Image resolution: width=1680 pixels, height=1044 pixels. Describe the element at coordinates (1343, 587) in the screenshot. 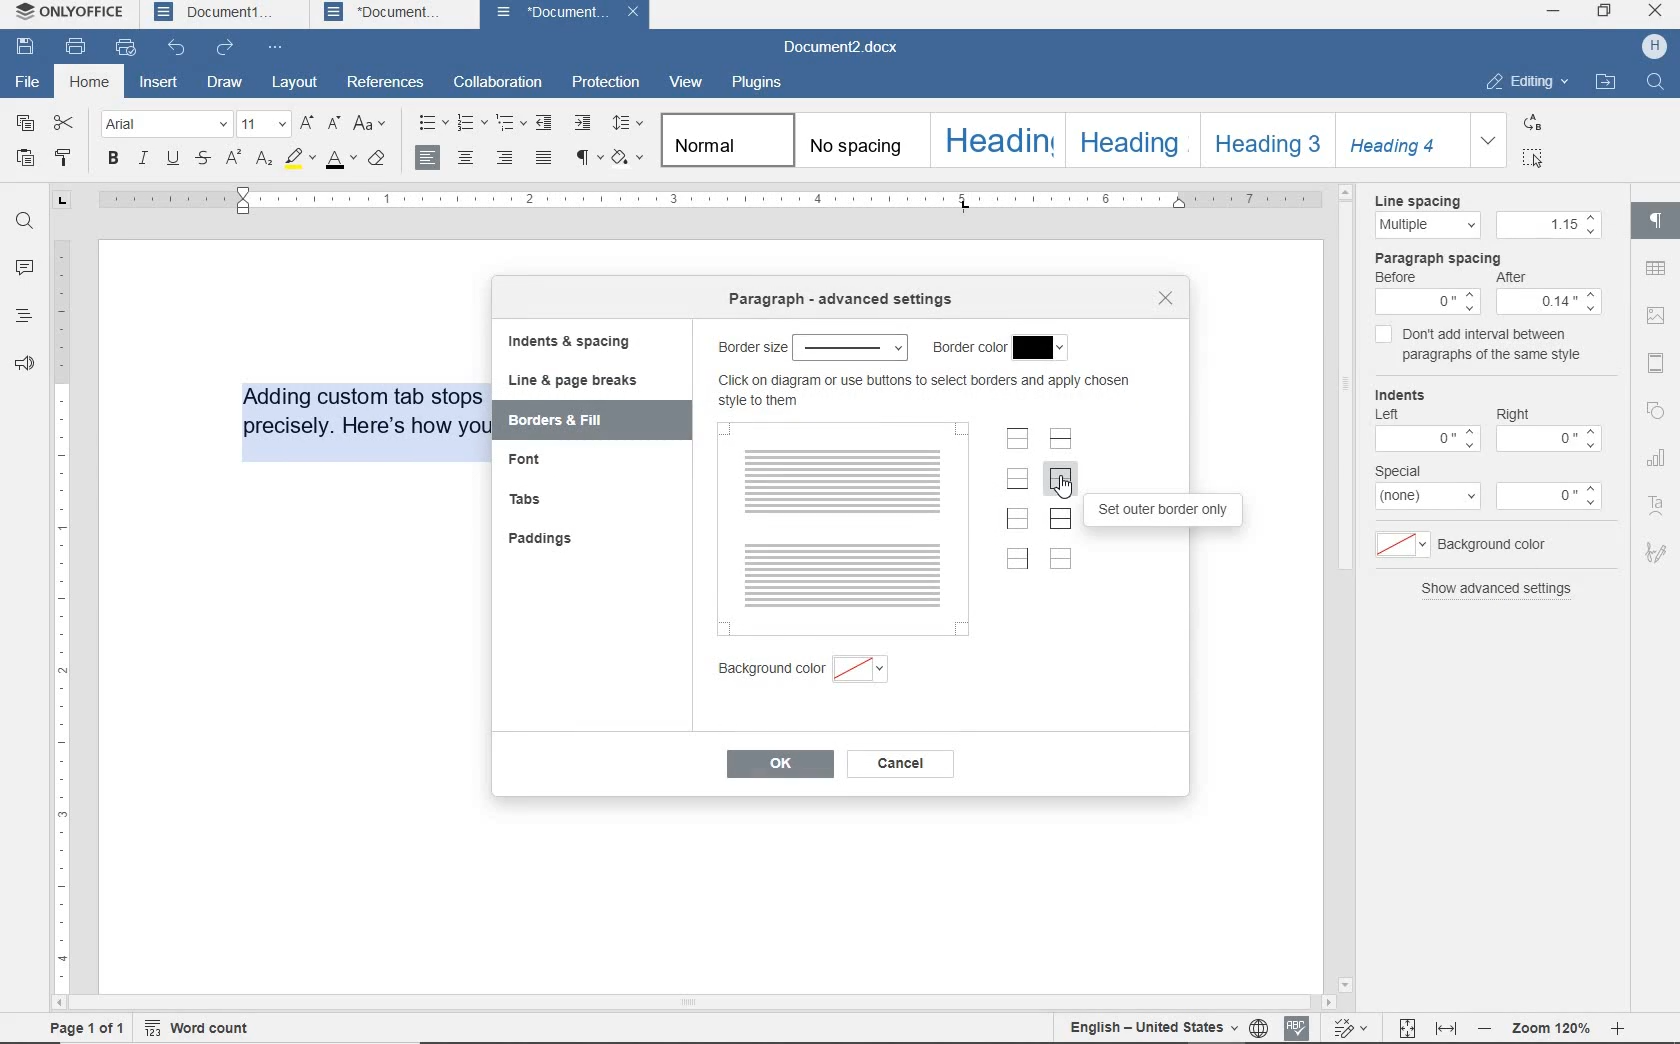

I see `scroll bar` at that location.